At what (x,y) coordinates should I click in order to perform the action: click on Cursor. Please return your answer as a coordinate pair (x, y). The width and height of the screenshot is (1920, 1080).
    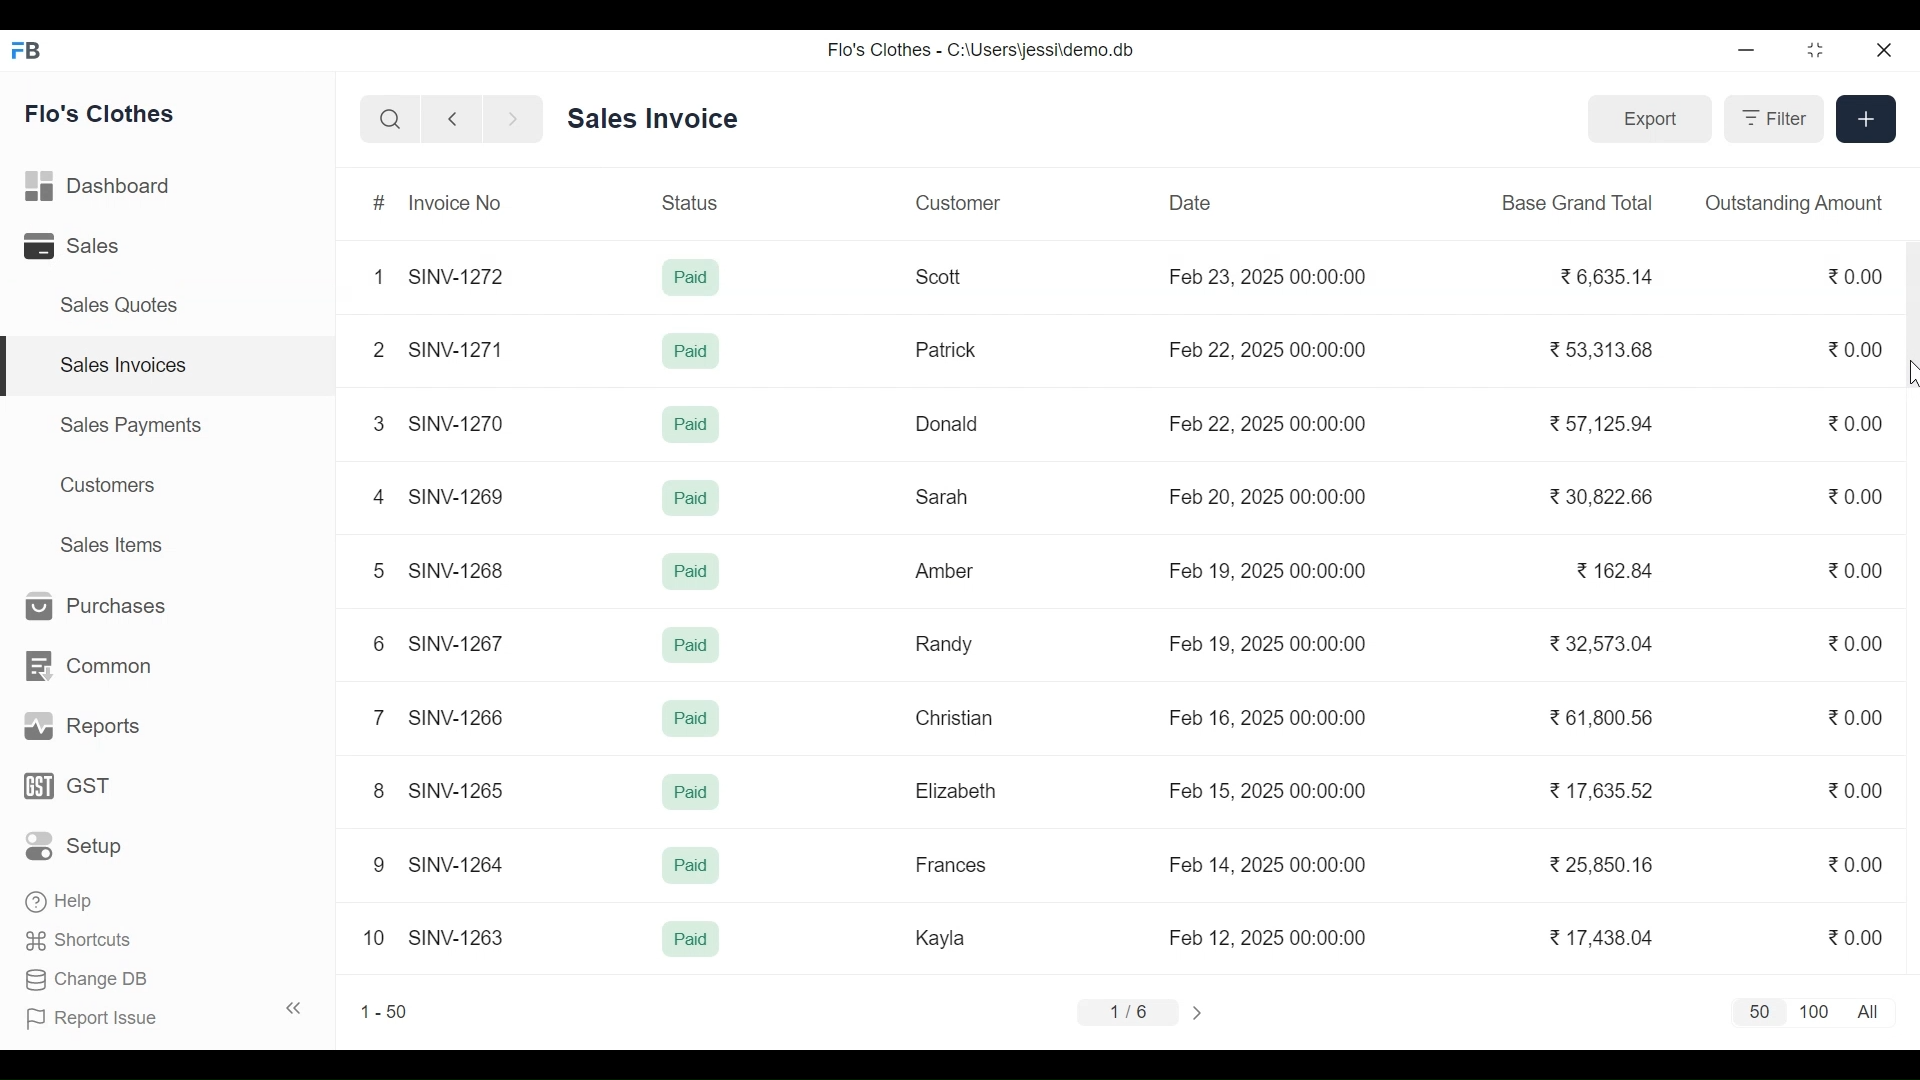
    Looking at the image, I should click on (1908, 373).